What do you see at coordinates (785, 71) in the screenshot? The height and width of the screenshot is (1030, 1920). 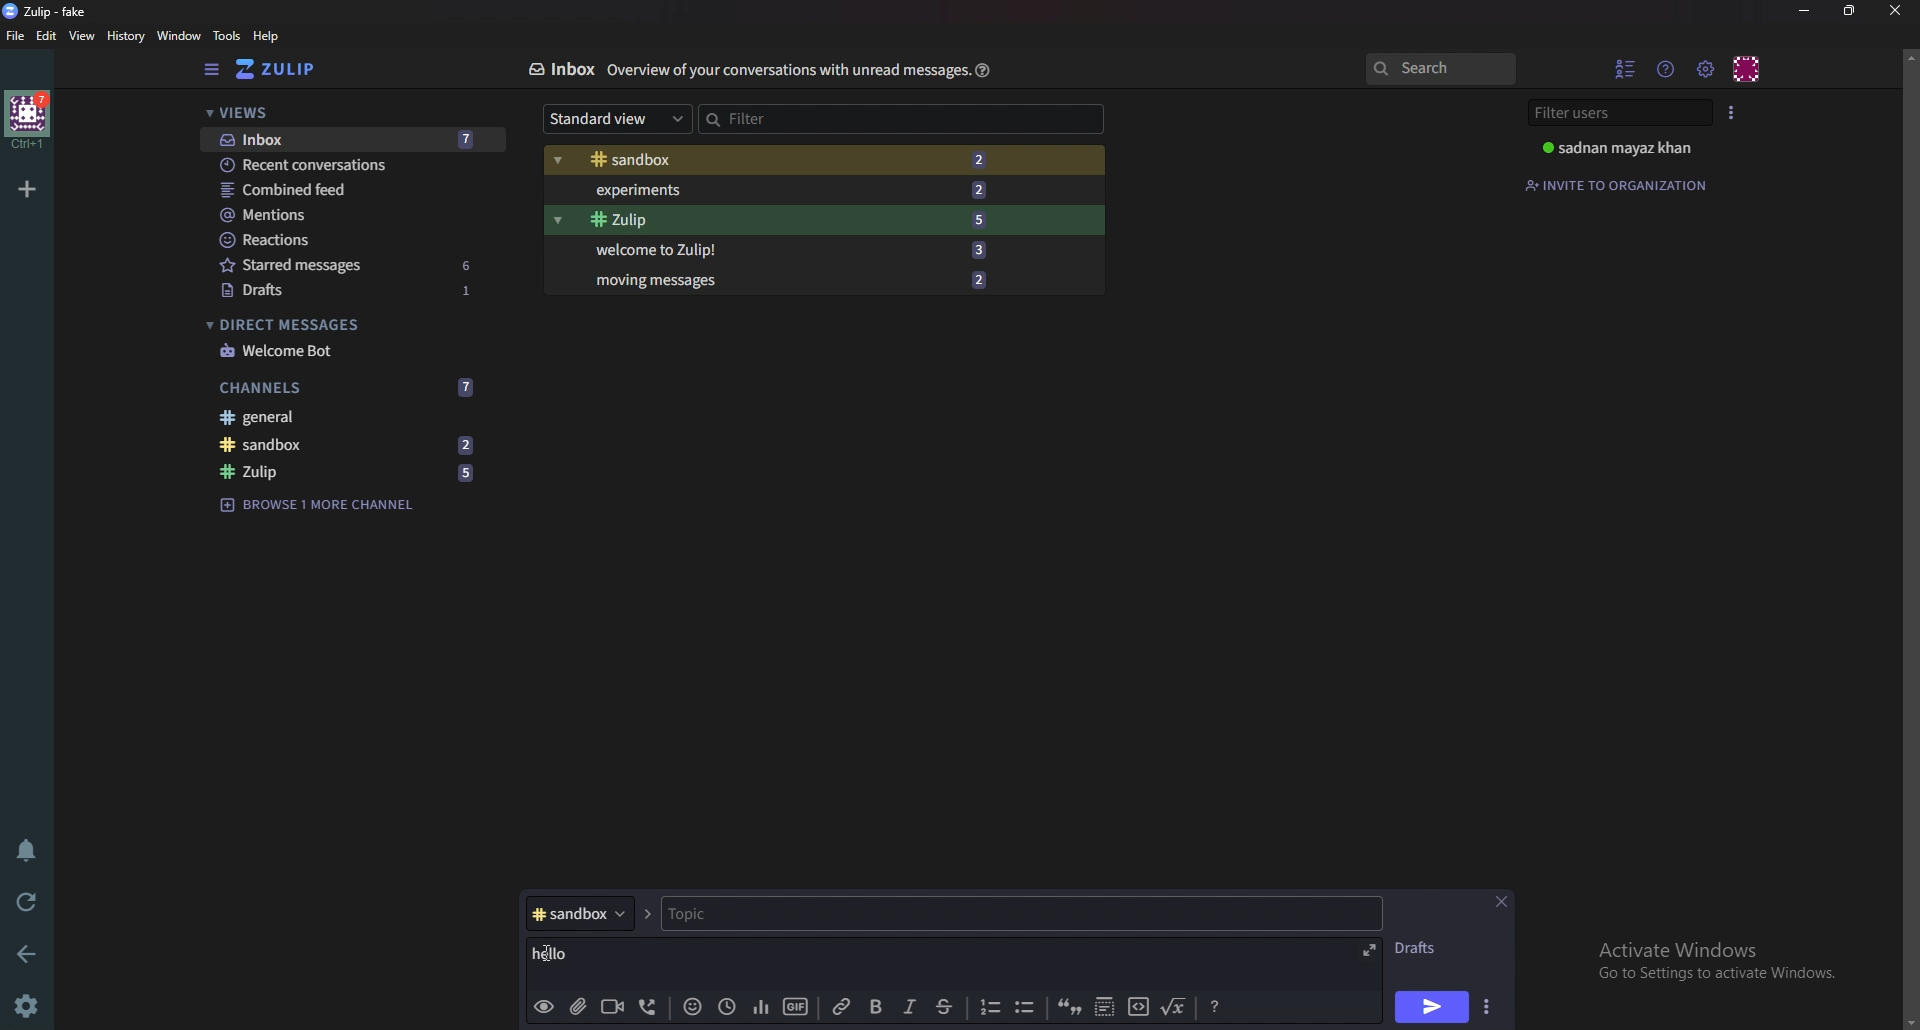 I see `overview of your conservations with unread message` at bounding box center [785, 71].